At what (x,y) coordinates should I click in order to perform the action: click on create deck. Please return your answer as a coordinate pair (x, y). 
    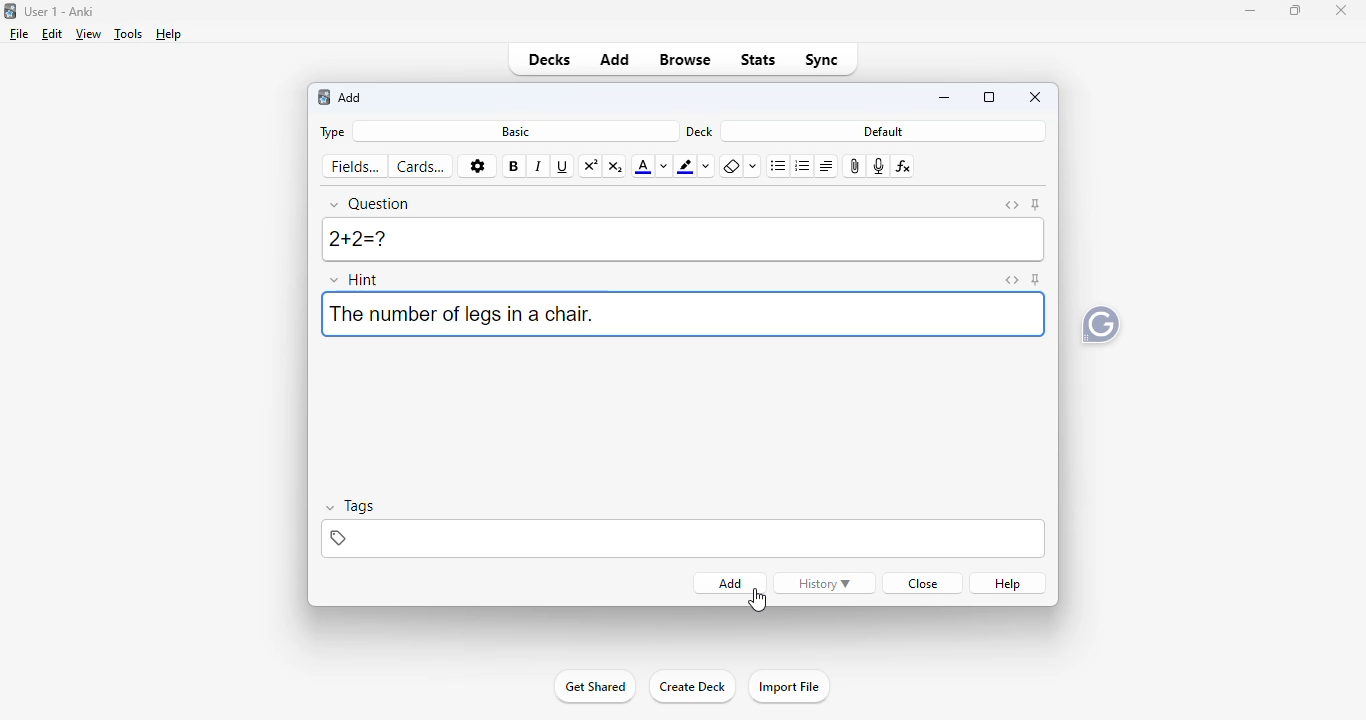
    Looking at the image, I should click on (692, 687).